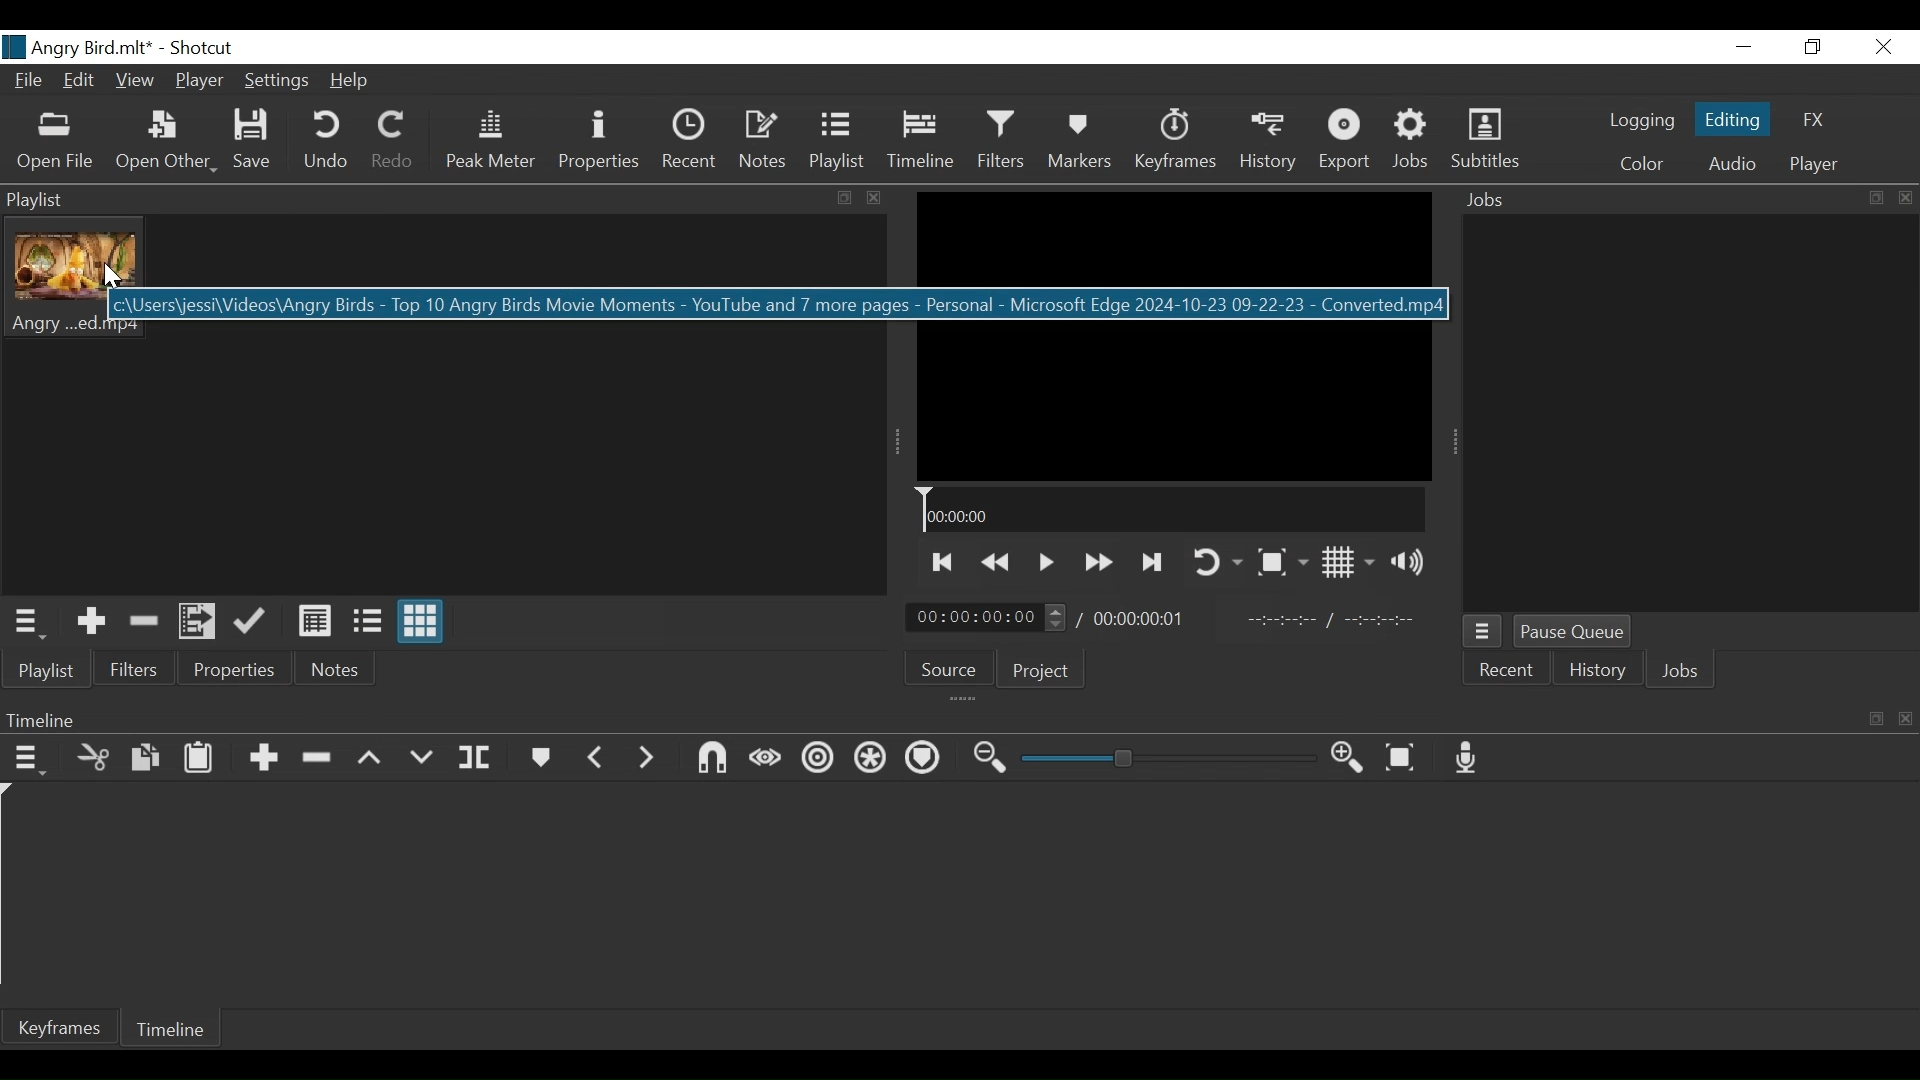 This screenshot has height=1080, width=1920. What do you see at coordinates (842, 142) in the screenshot?
I see `Playlist` at bounding box center [842, 142].